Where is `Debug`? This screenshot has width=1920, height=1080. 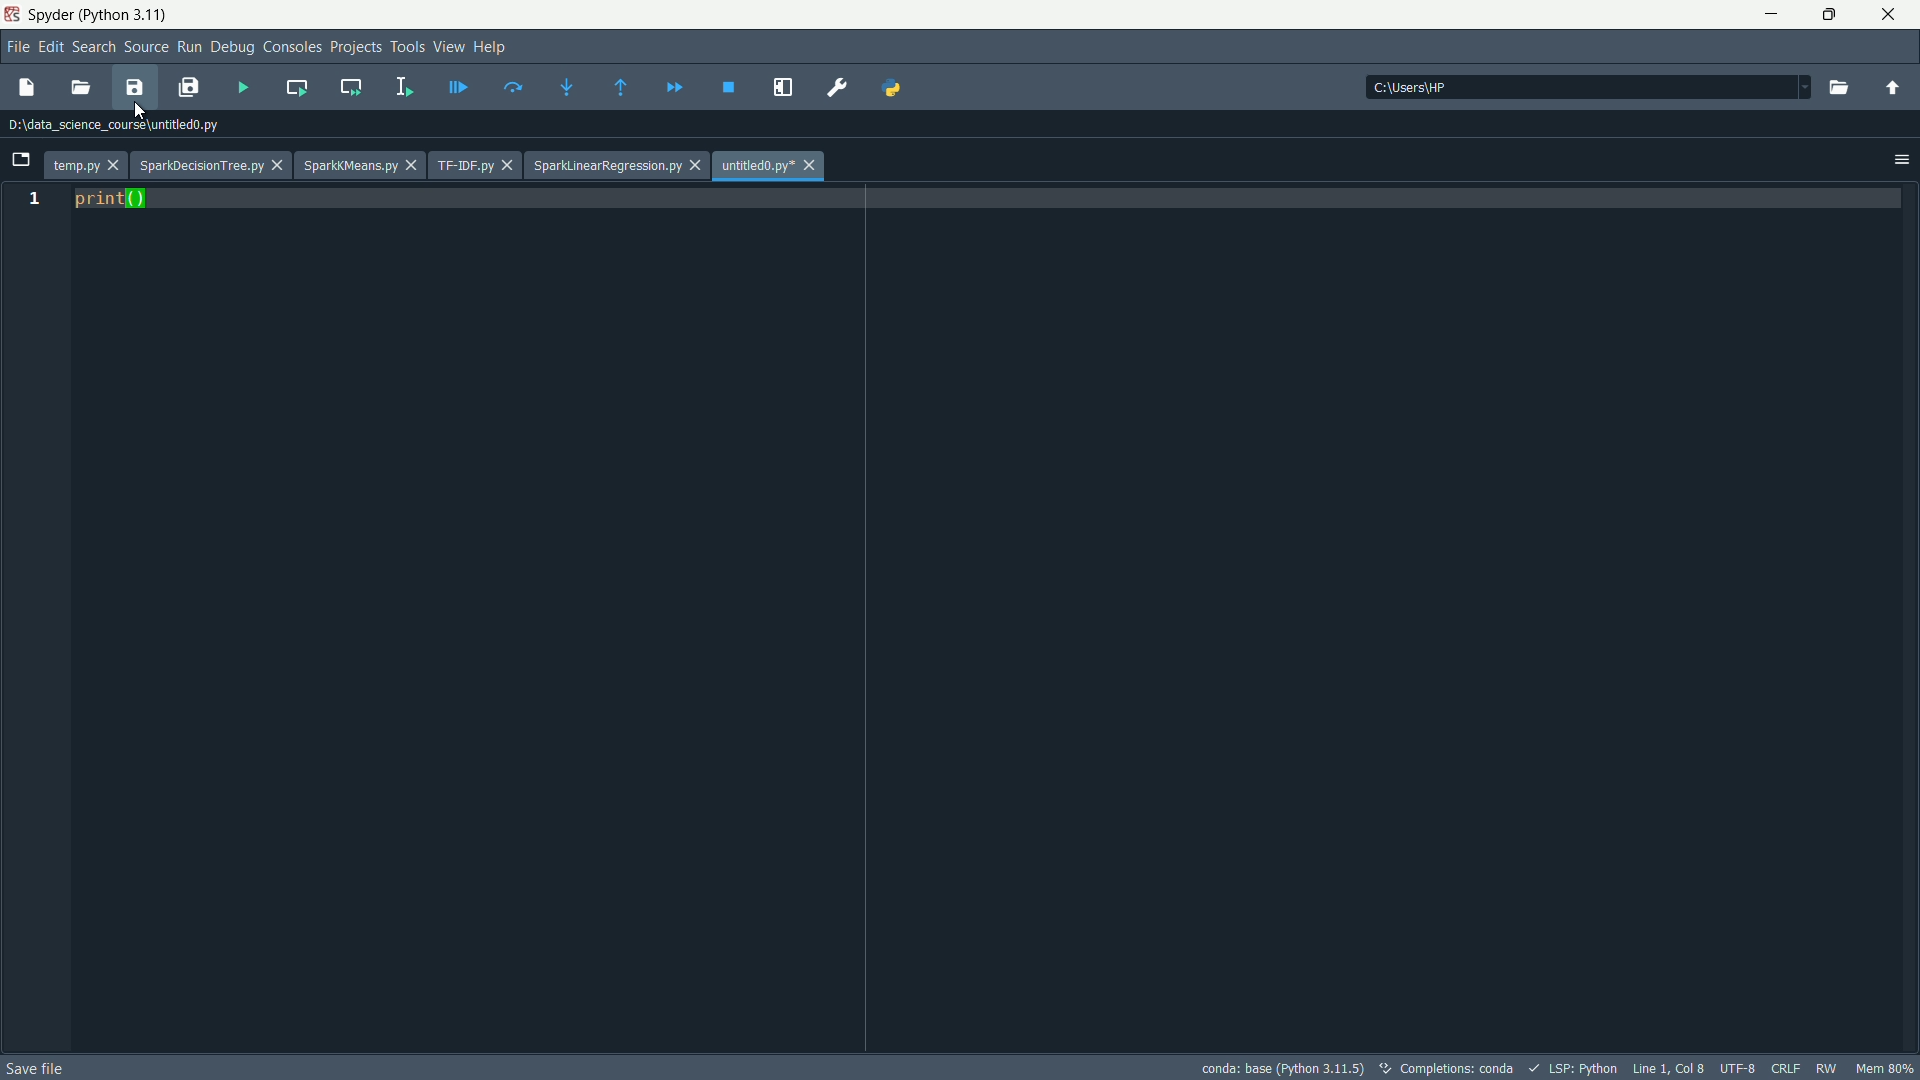
Debug is located at coordinates (231, 48).